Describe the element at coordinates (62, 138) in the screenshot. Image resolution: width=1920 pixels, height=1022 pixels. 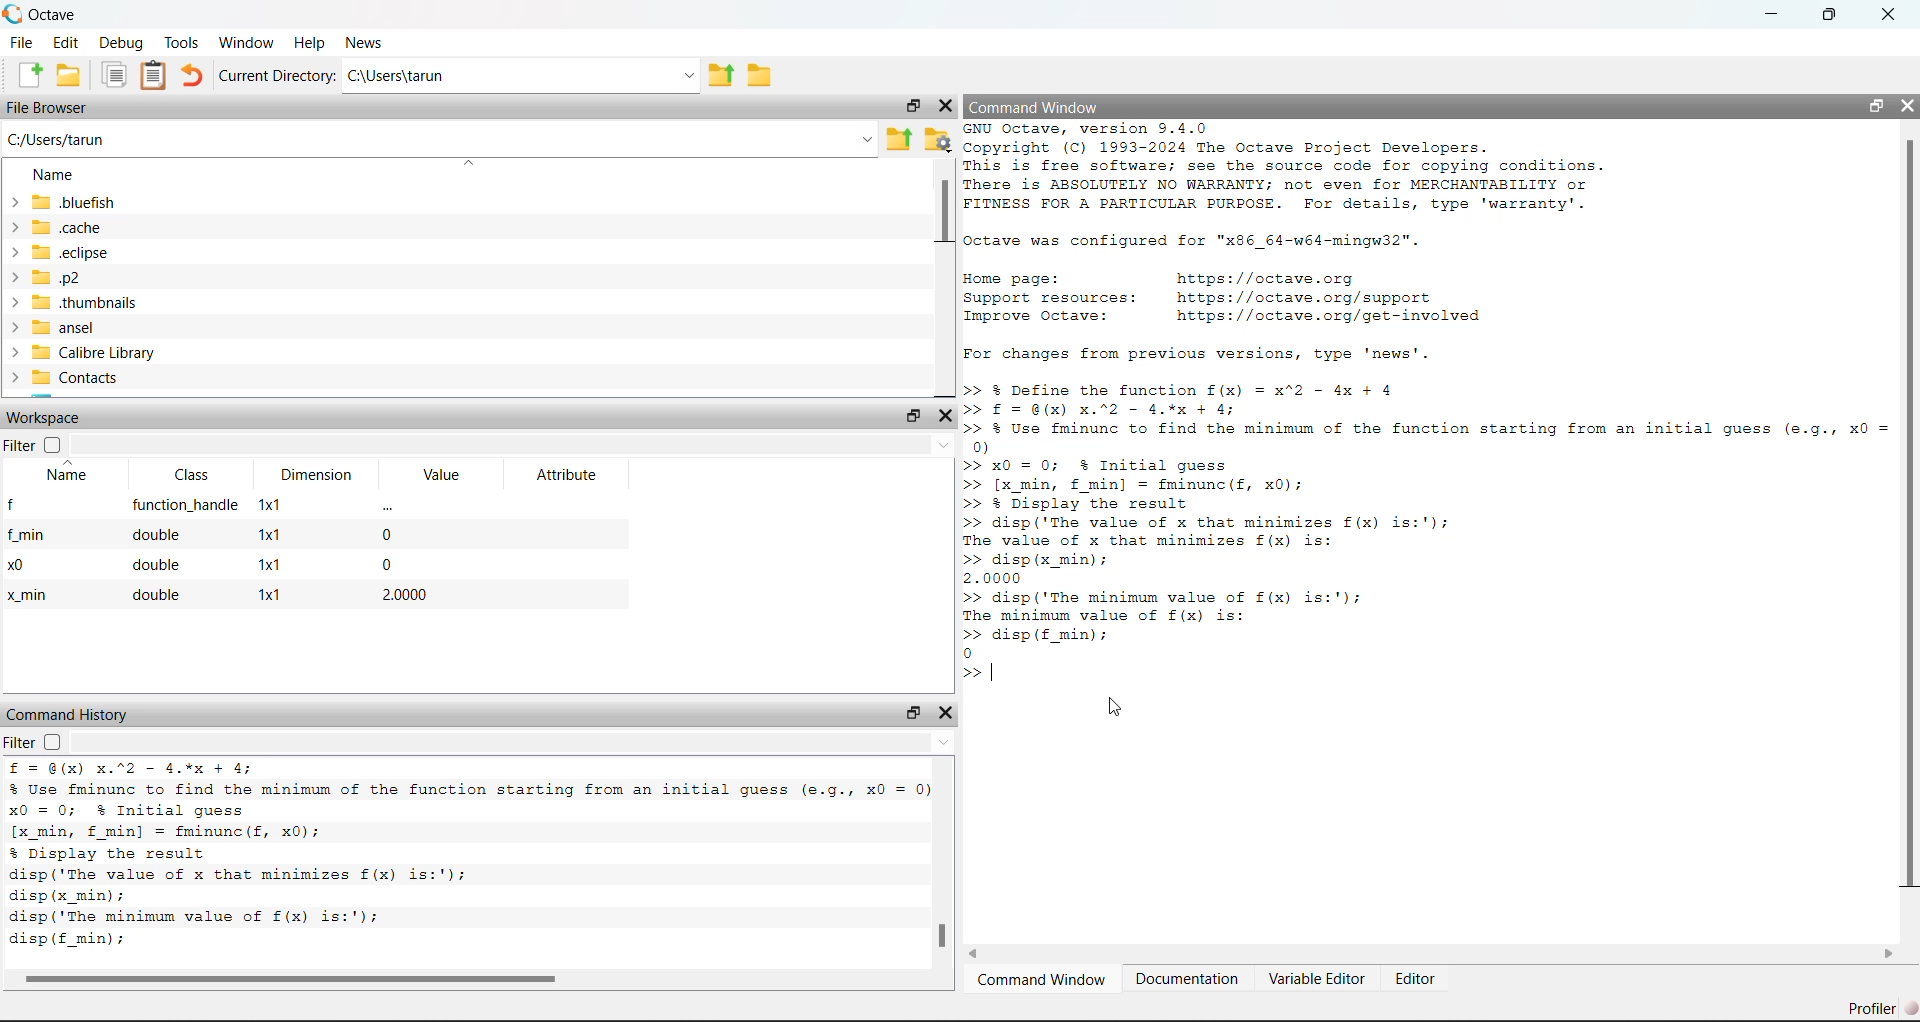
I see `C:/Users/tarun` at that location.